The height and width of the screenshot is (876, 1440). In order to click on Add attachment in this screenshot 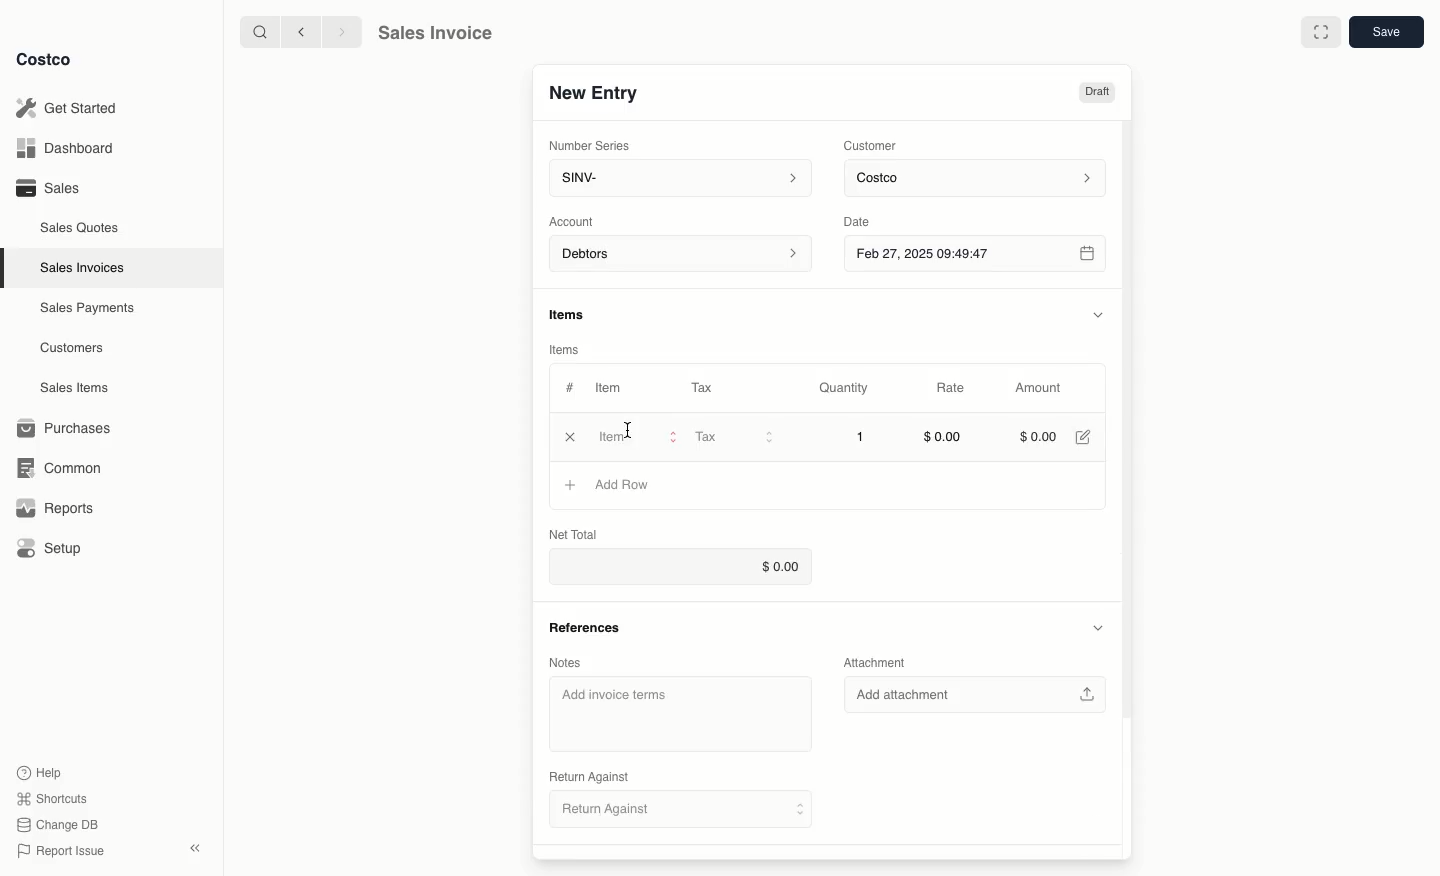, I will do `click(977, 695)`.